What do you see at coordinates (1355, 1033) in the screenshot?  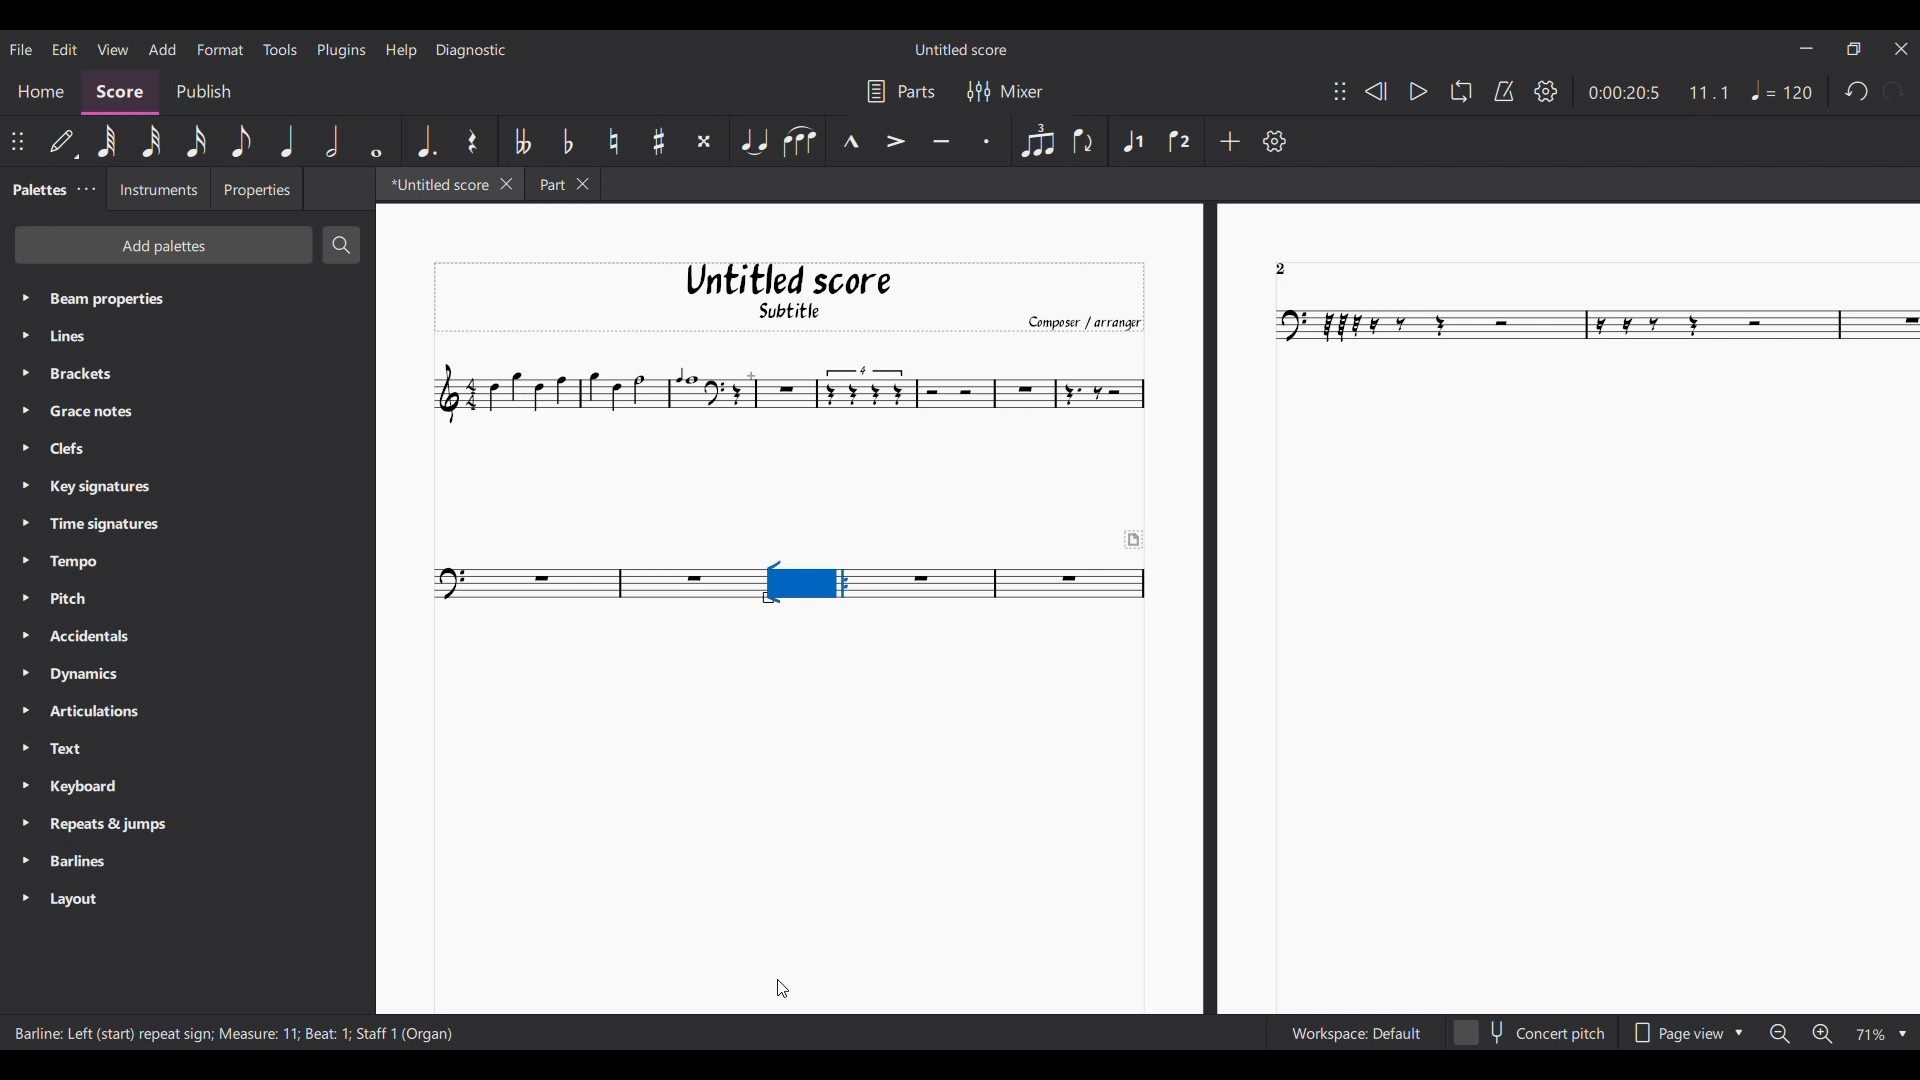 I see `Workspace settings` at bounding box center [1355, 1033].